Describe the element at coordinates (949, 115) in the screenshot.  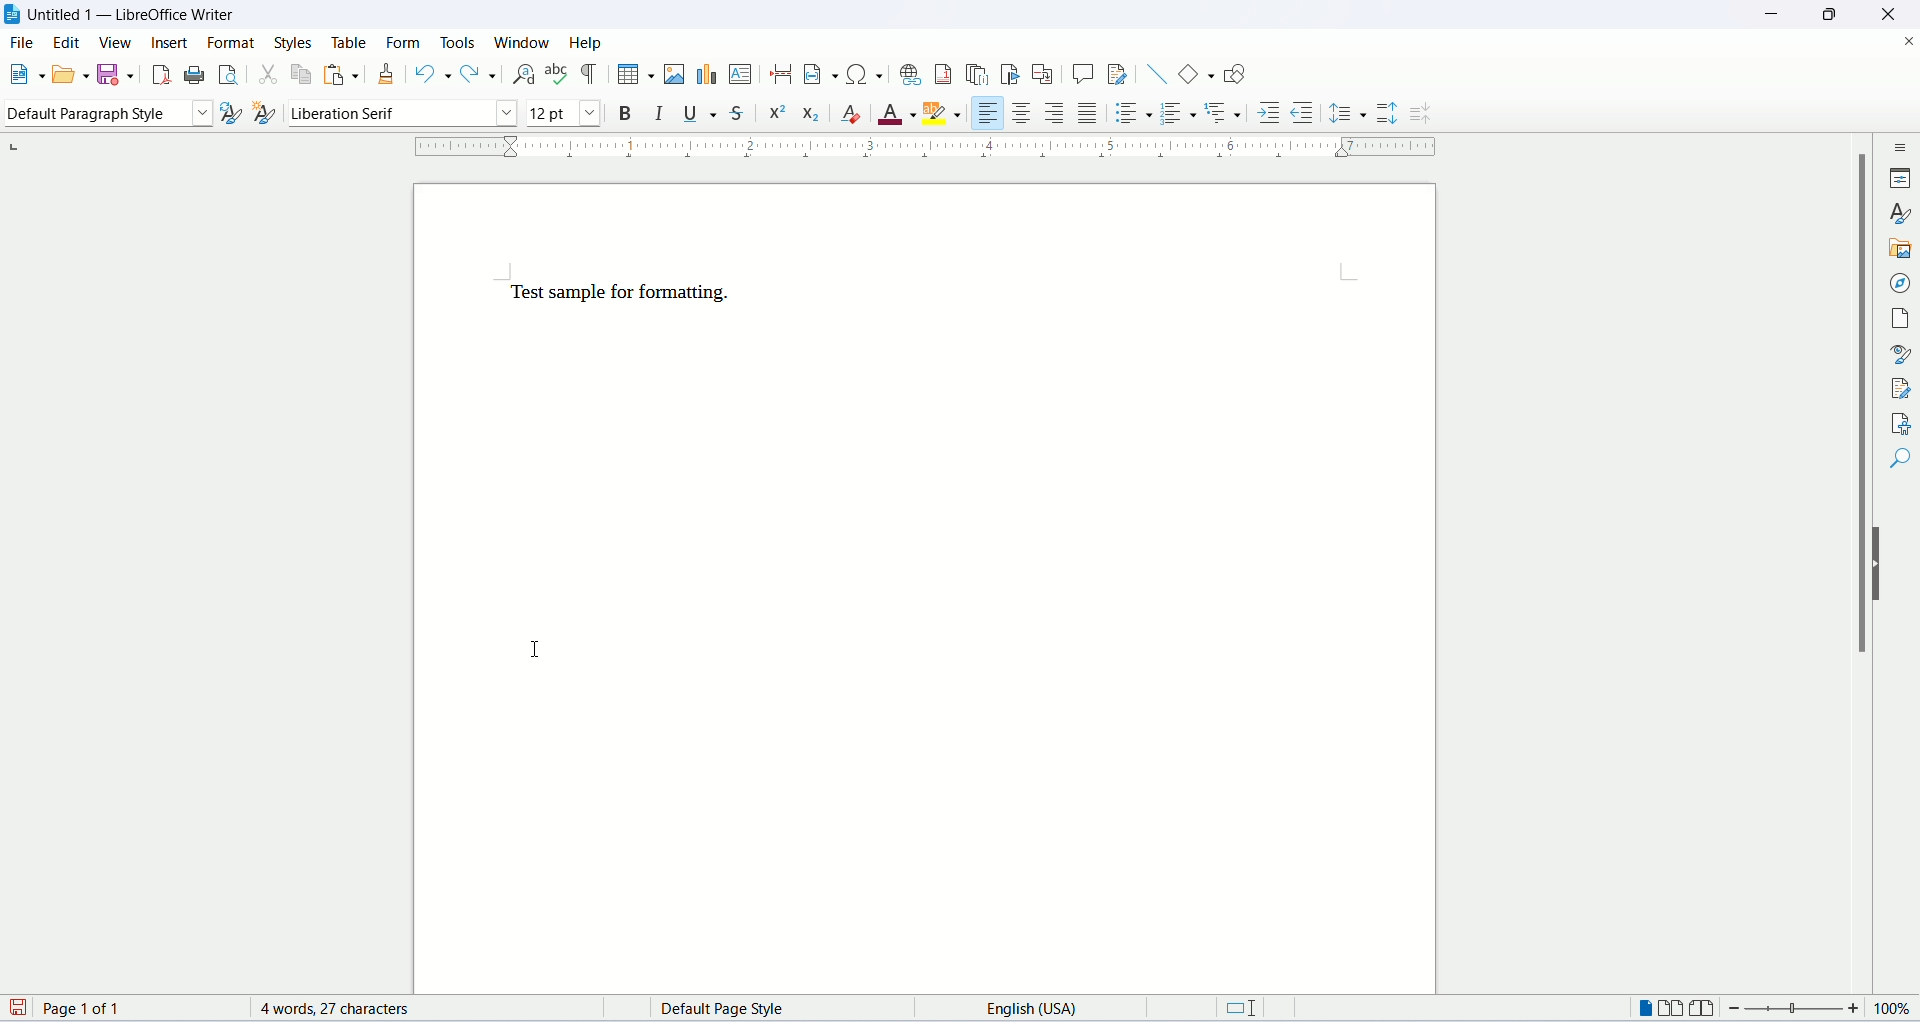
I see `highlighting color` at that location.